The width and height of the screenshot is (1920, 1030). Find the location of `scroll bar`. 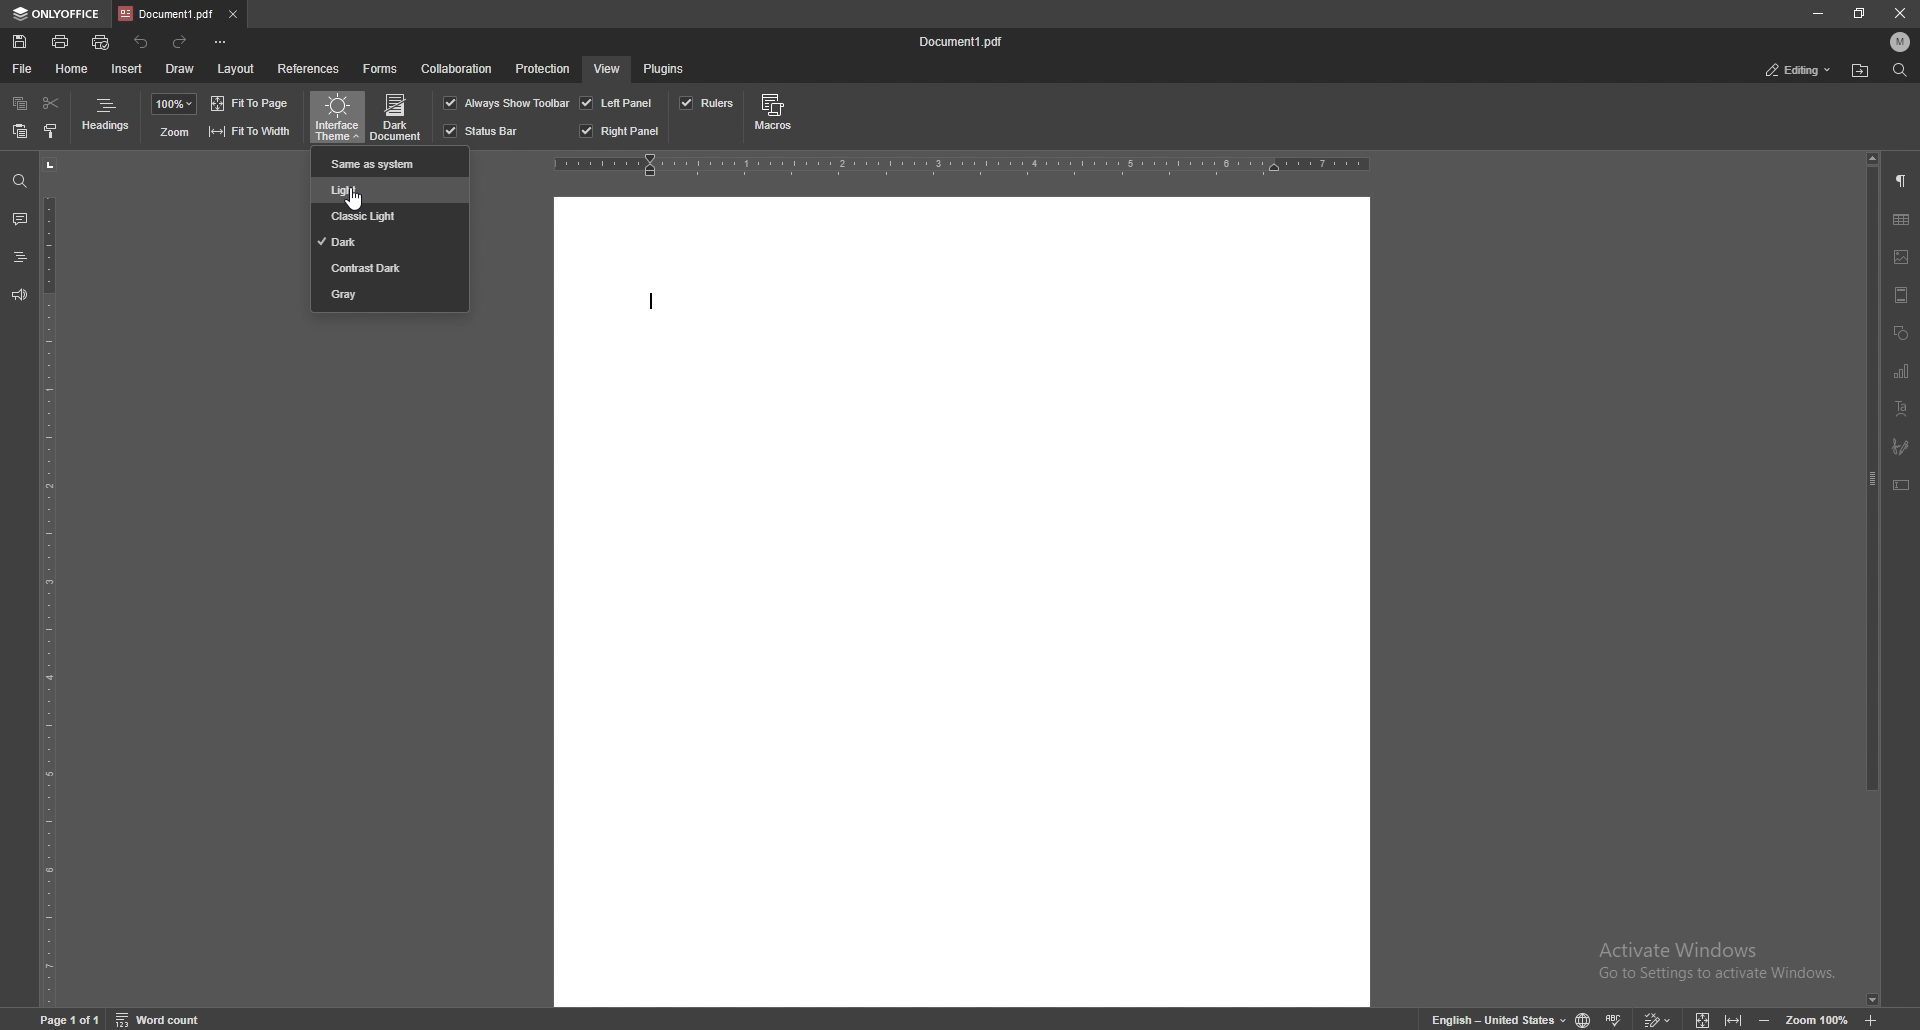

scroll bar is located at coordinates (1872, 580).